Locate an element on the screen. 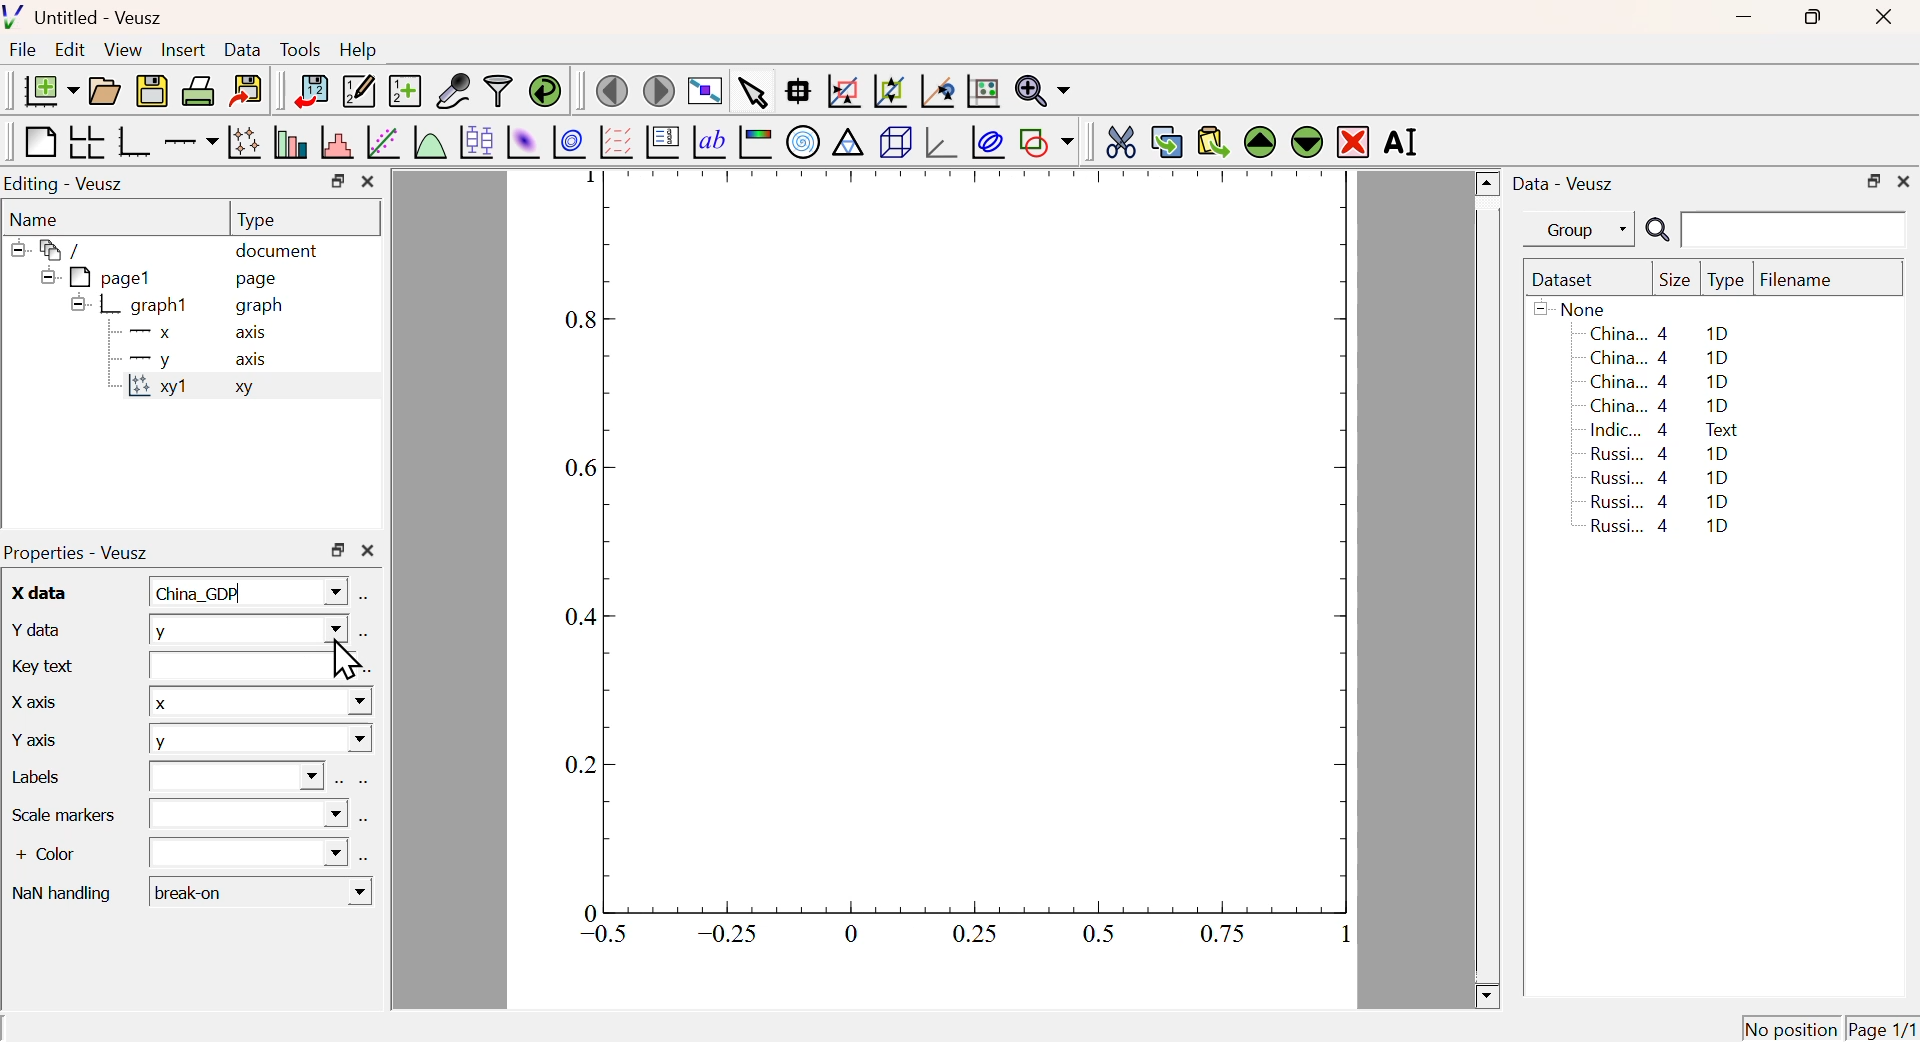 Image resolution: width=1920 pixels, height=1042 pixels. Select using dataset Browser is located at coordinates (366, 856).